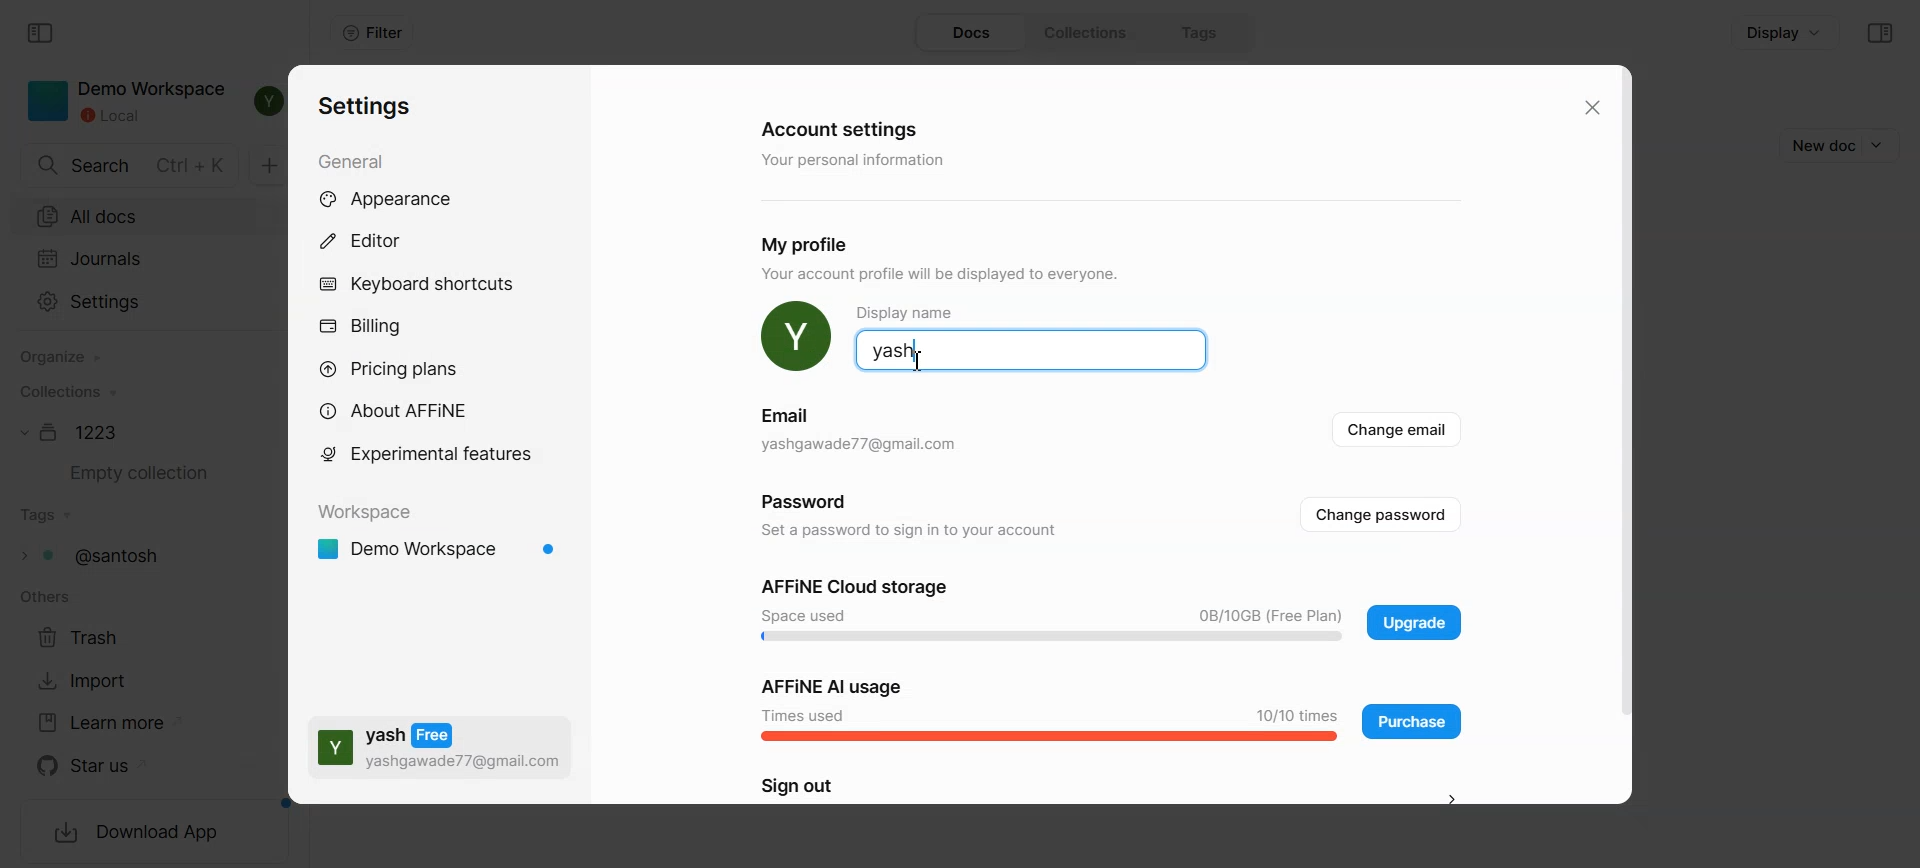 The image size is (1920, 868). What do you see at coordinates (1115, 788) in the screenshot?
I see `Sign out ` at bounding box center [1115, 788].